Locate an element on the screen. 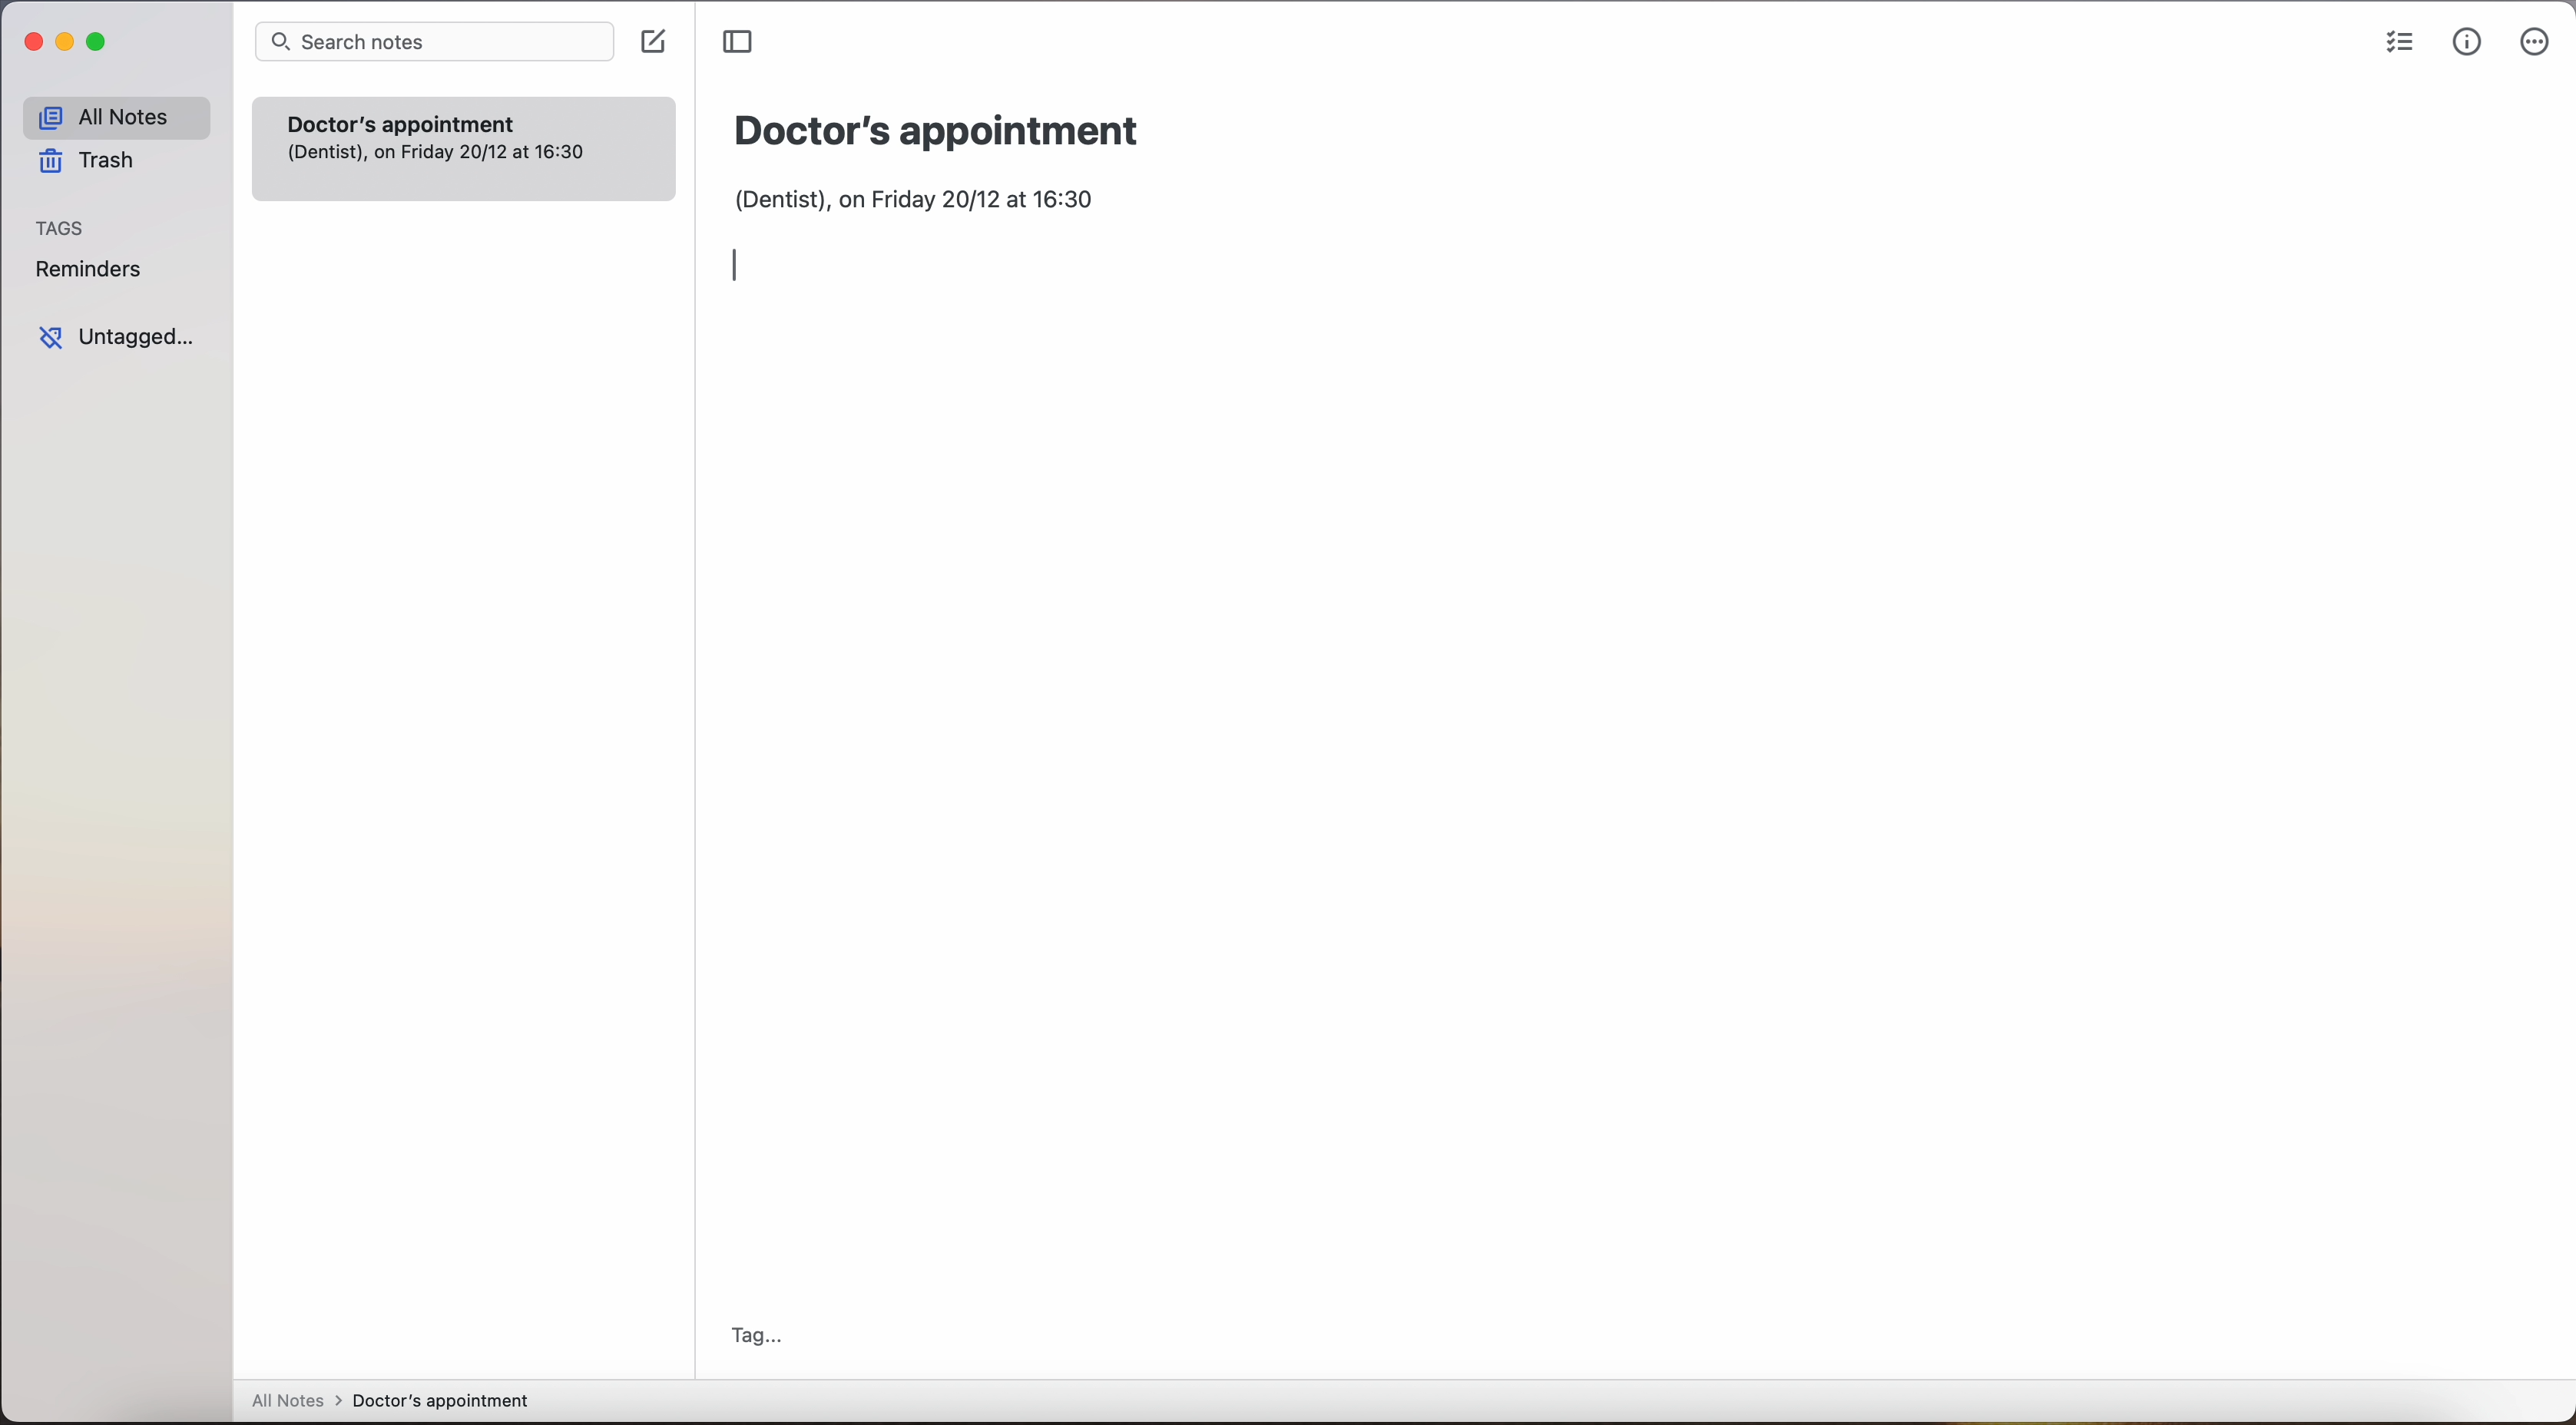 The image size is (2576, 1425). check list is located at coordinates (2394, 44).